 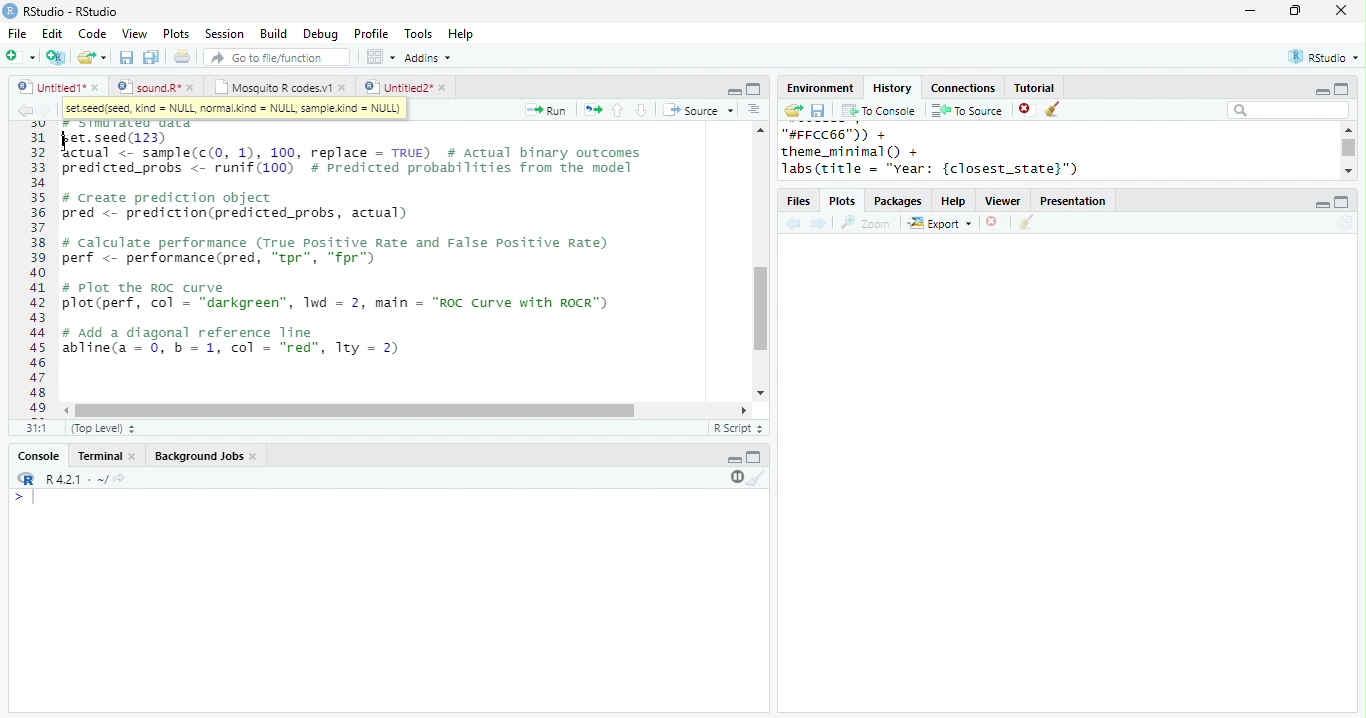 What do you see at coordinates (793, 225) in the screenshot?
I see `back` at bounding box center [793, 225].